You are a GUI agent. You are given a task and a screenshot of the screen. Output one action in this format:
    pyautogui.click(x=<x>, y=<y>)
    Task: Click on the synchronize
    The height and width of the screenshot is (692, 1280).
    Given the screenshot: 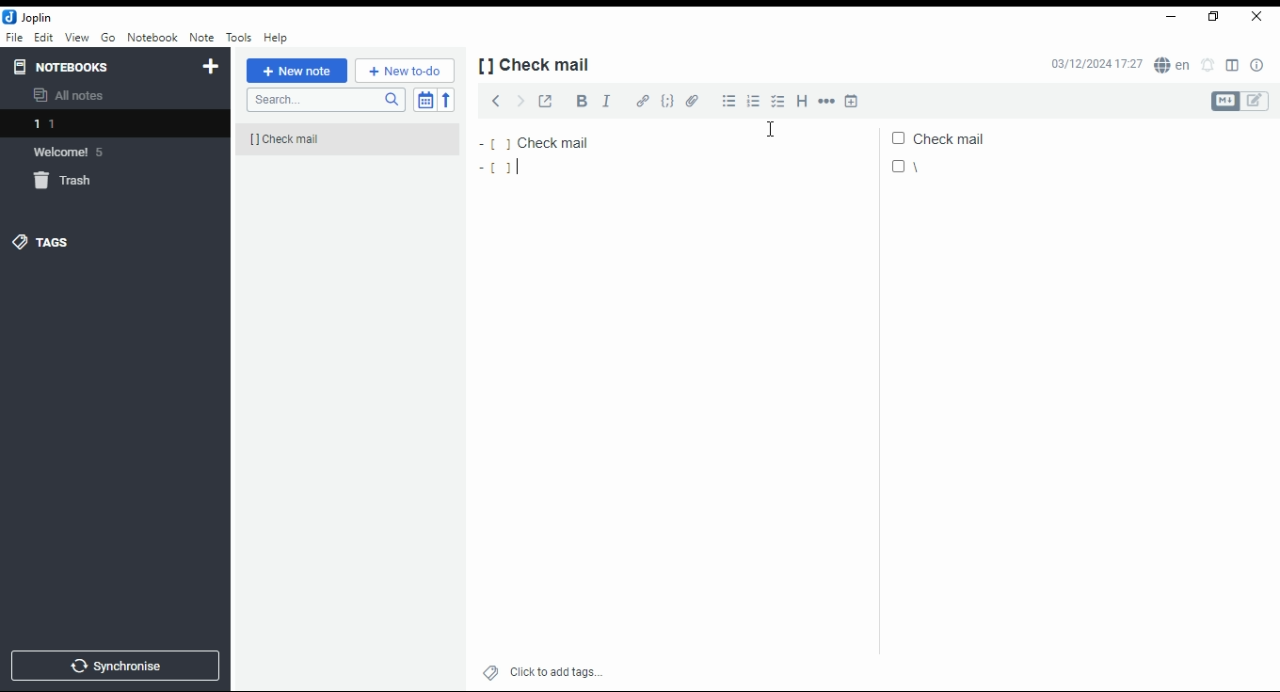 What is the action you would take?
    pyautogui.click(x=116, y=666)
    